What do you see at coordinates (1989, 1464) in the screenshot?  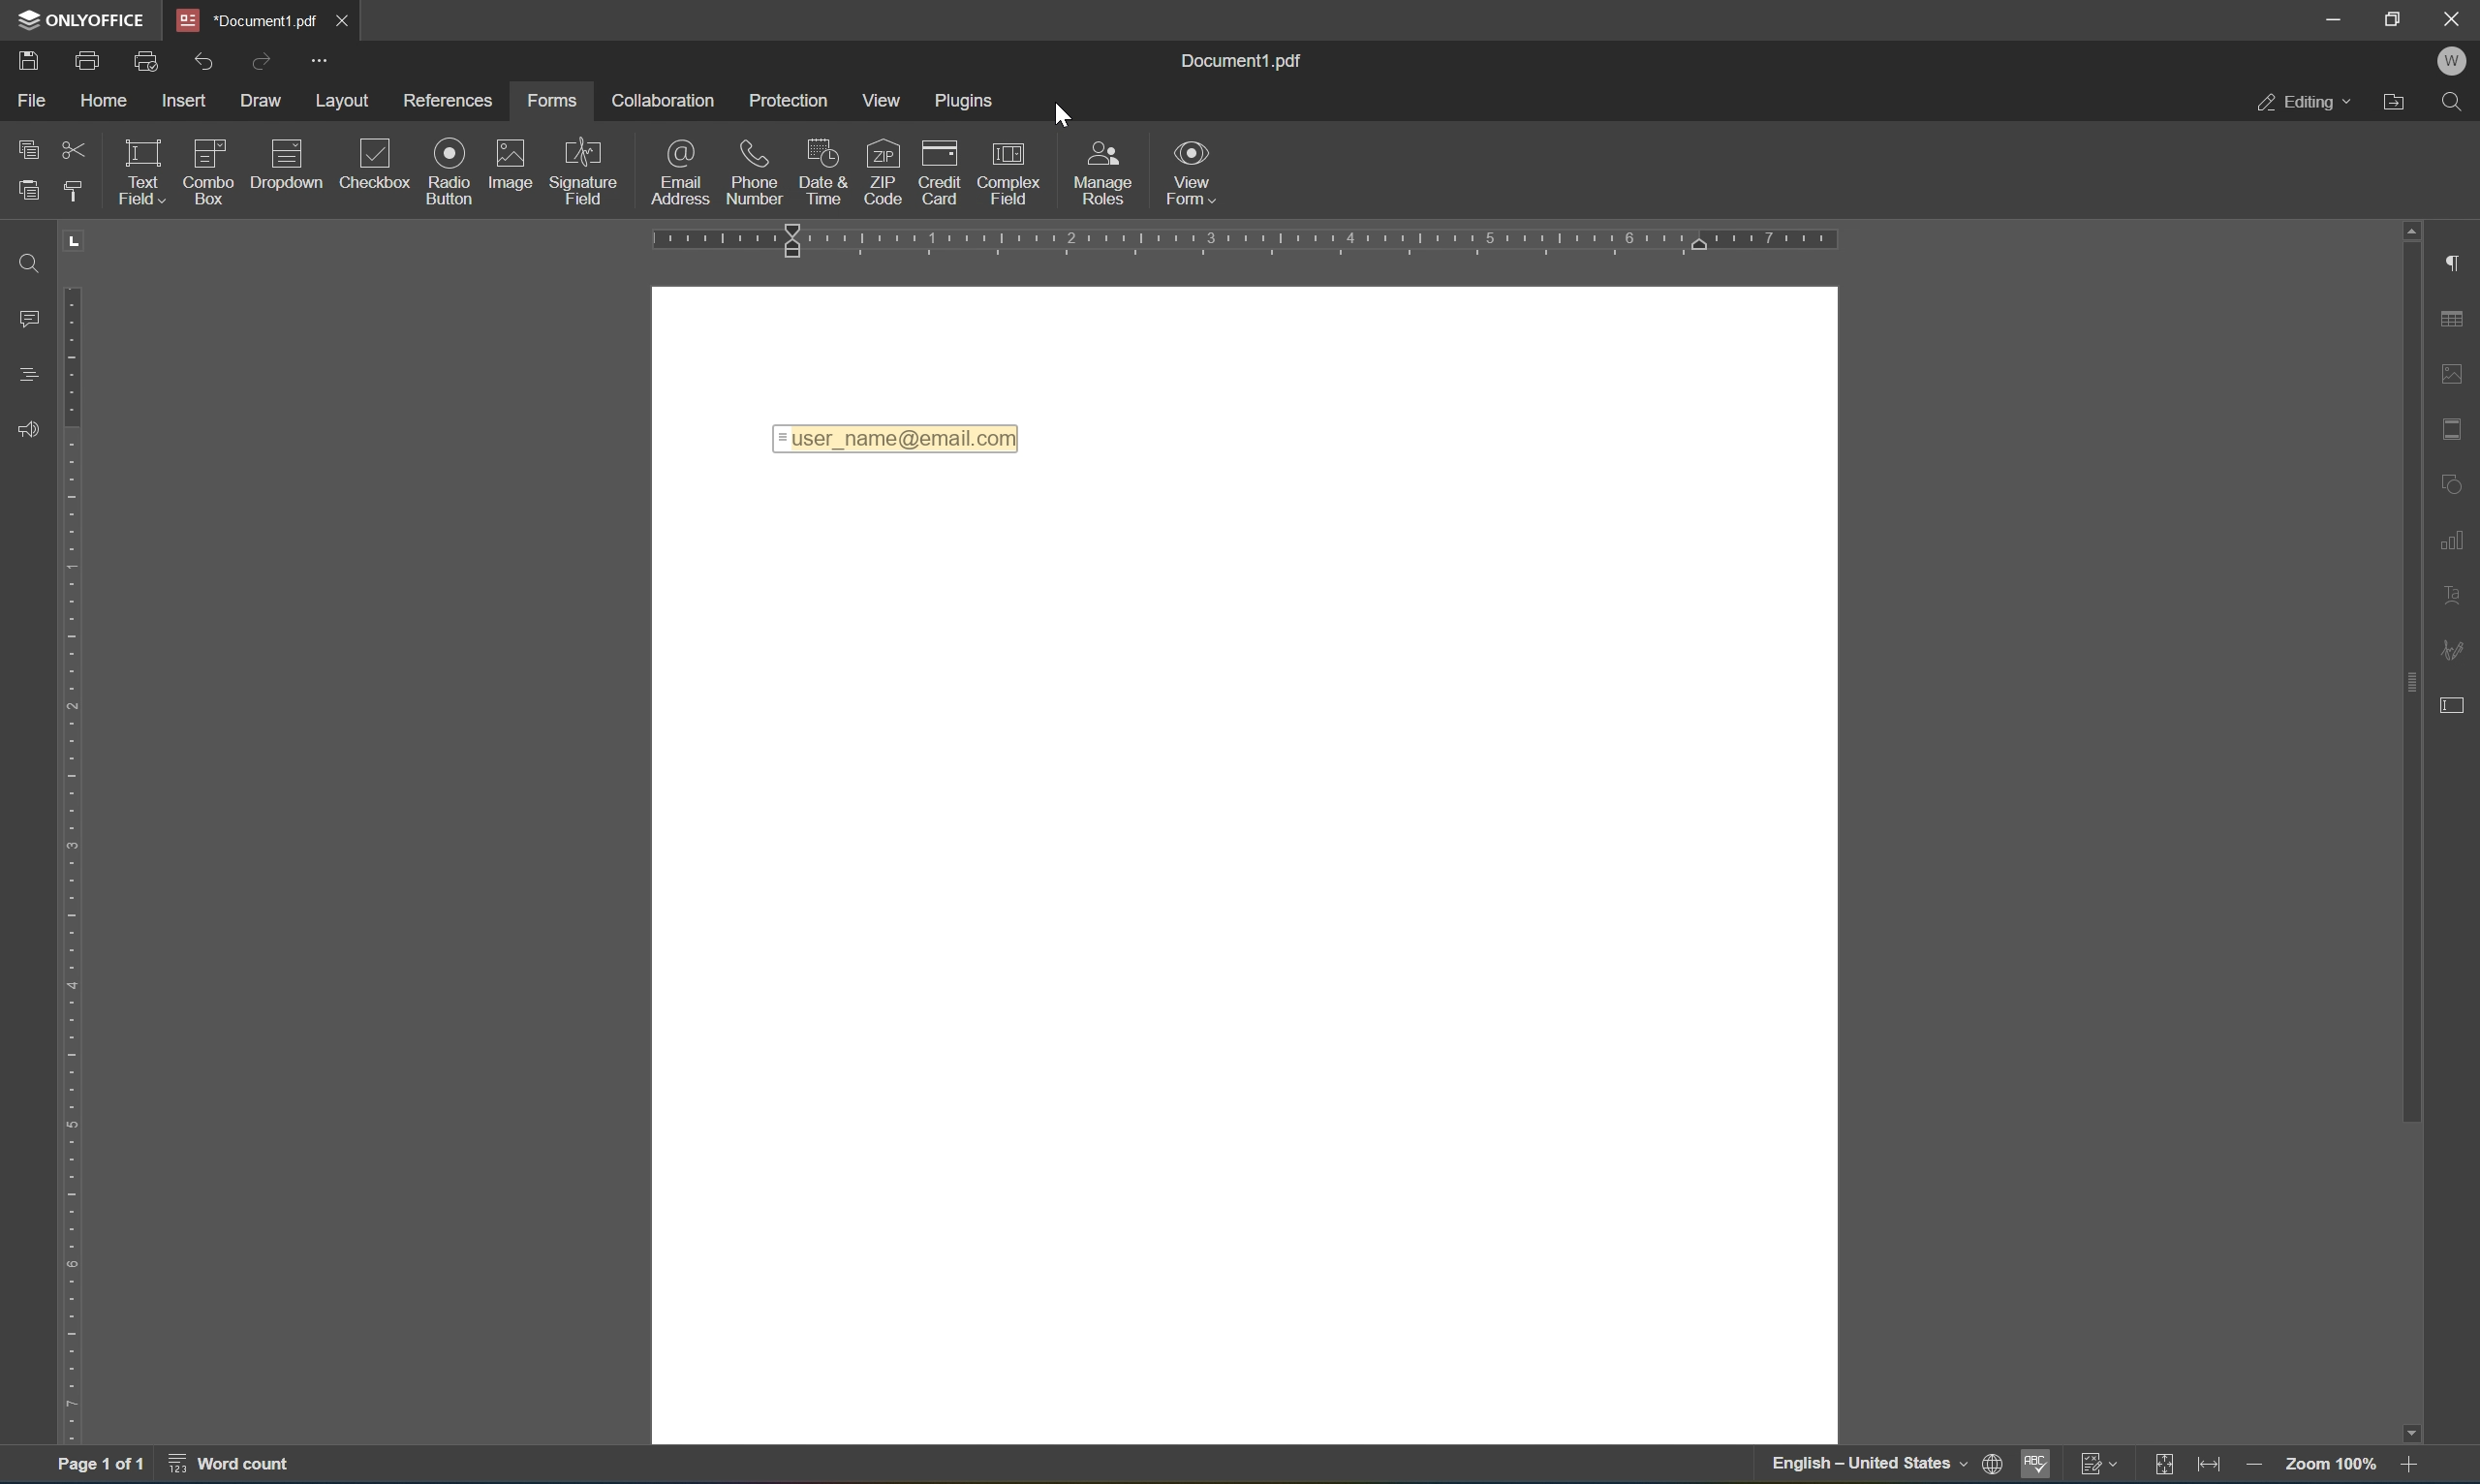 I see `web` at bounding box center [1989, 1464].